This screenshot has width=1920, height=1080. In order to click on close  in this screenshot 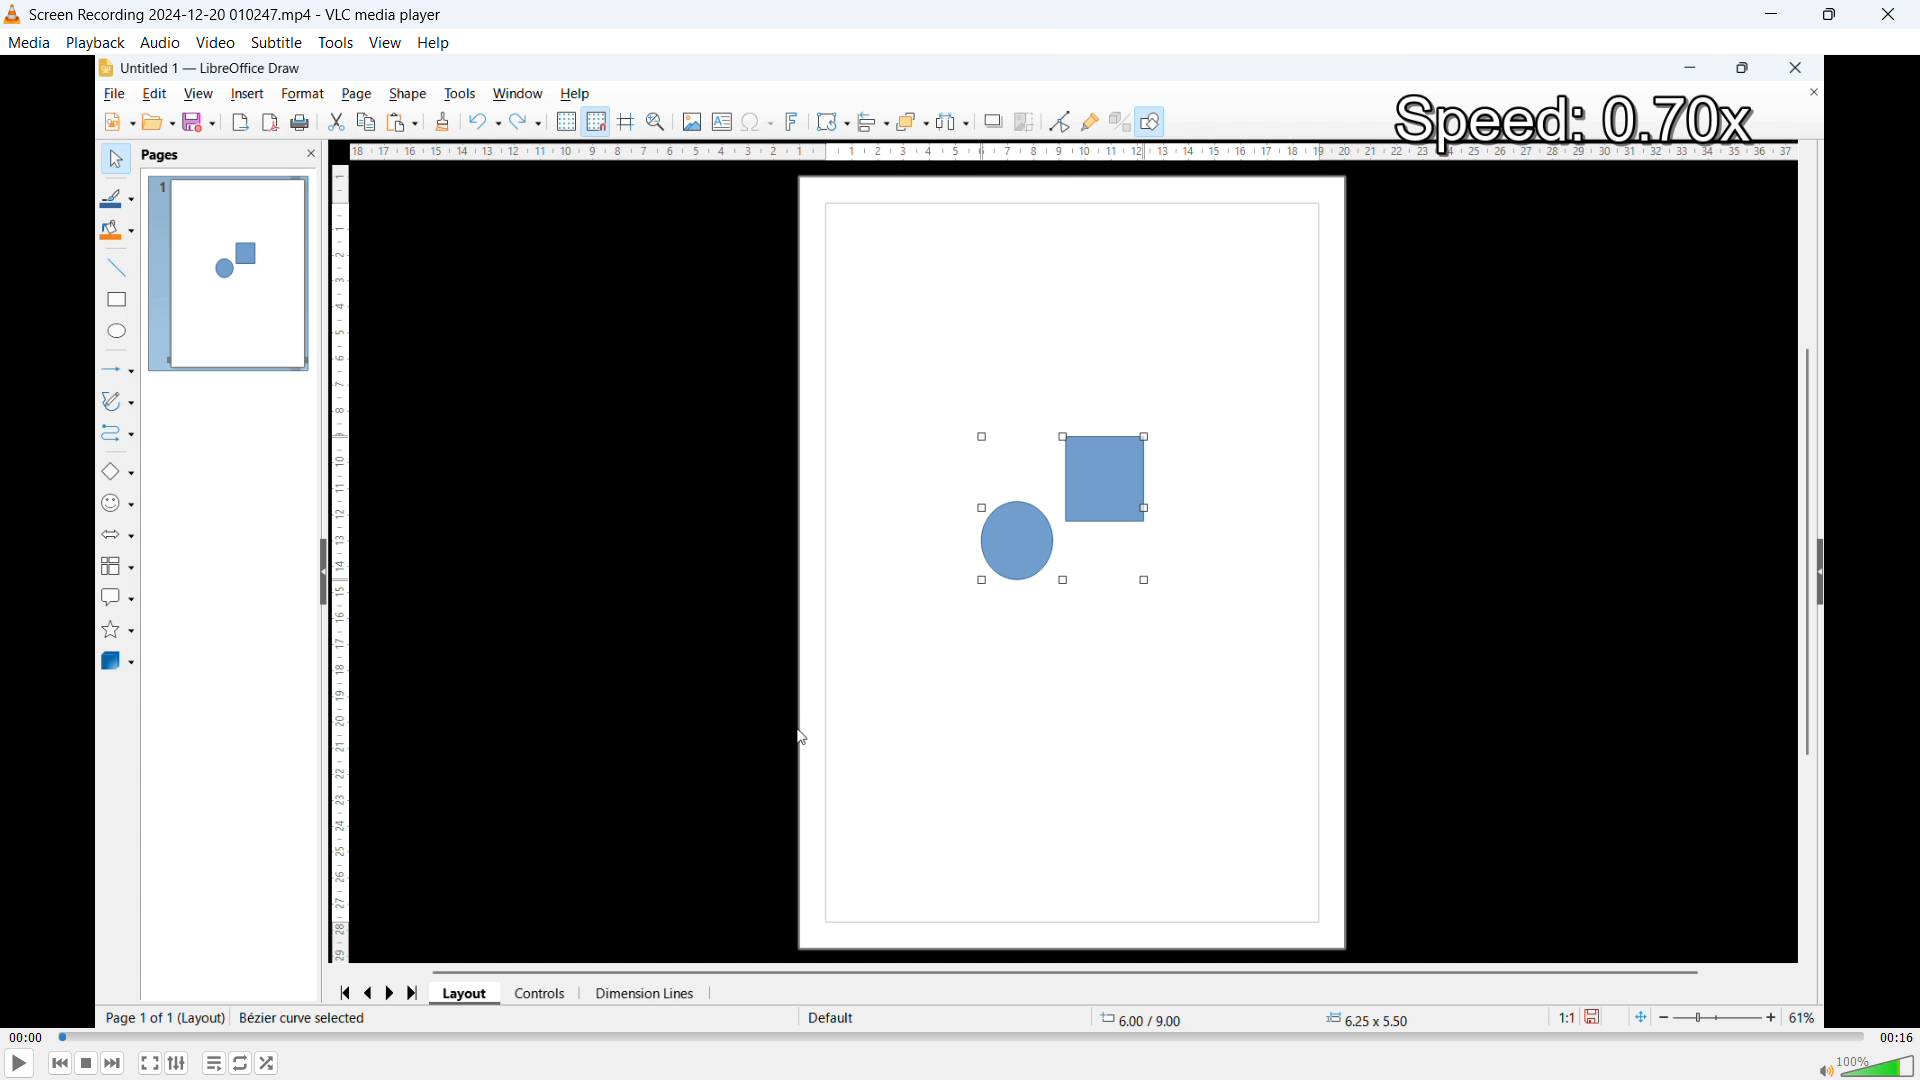, I will do `click(1888, 15)`.